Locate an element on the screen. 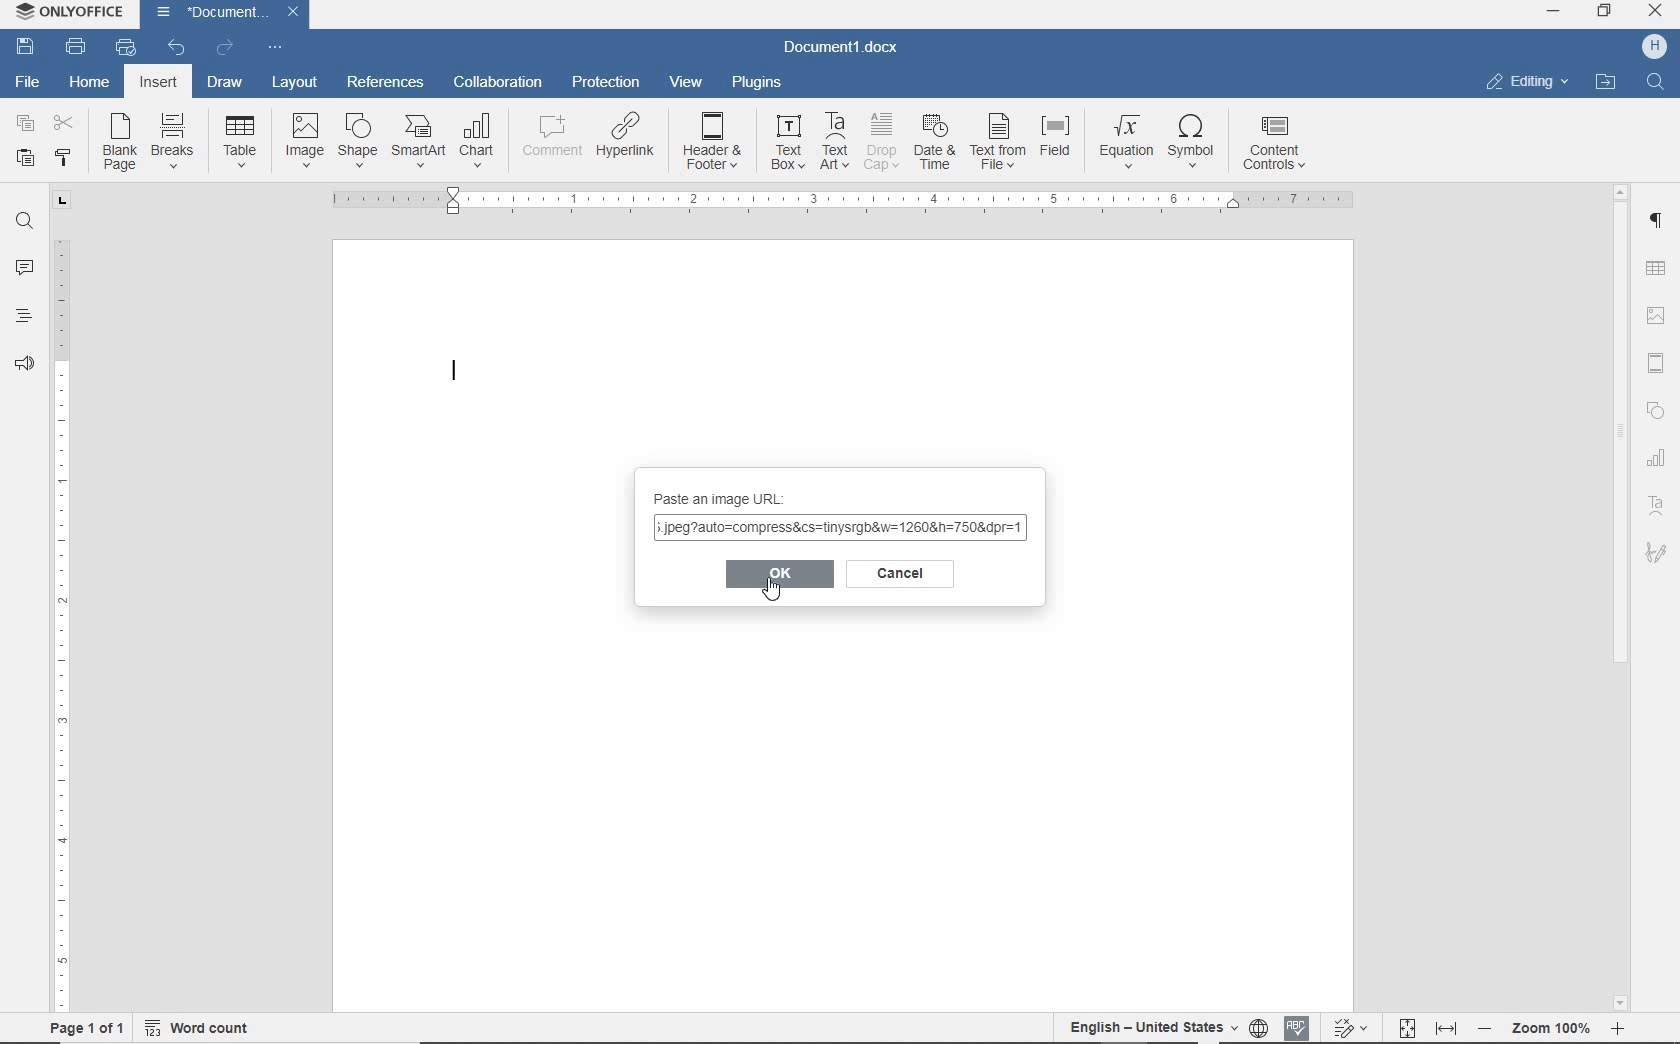 The height and width of the screenshot is (1044, 1680). signature is located at coordinates (1660, 555).